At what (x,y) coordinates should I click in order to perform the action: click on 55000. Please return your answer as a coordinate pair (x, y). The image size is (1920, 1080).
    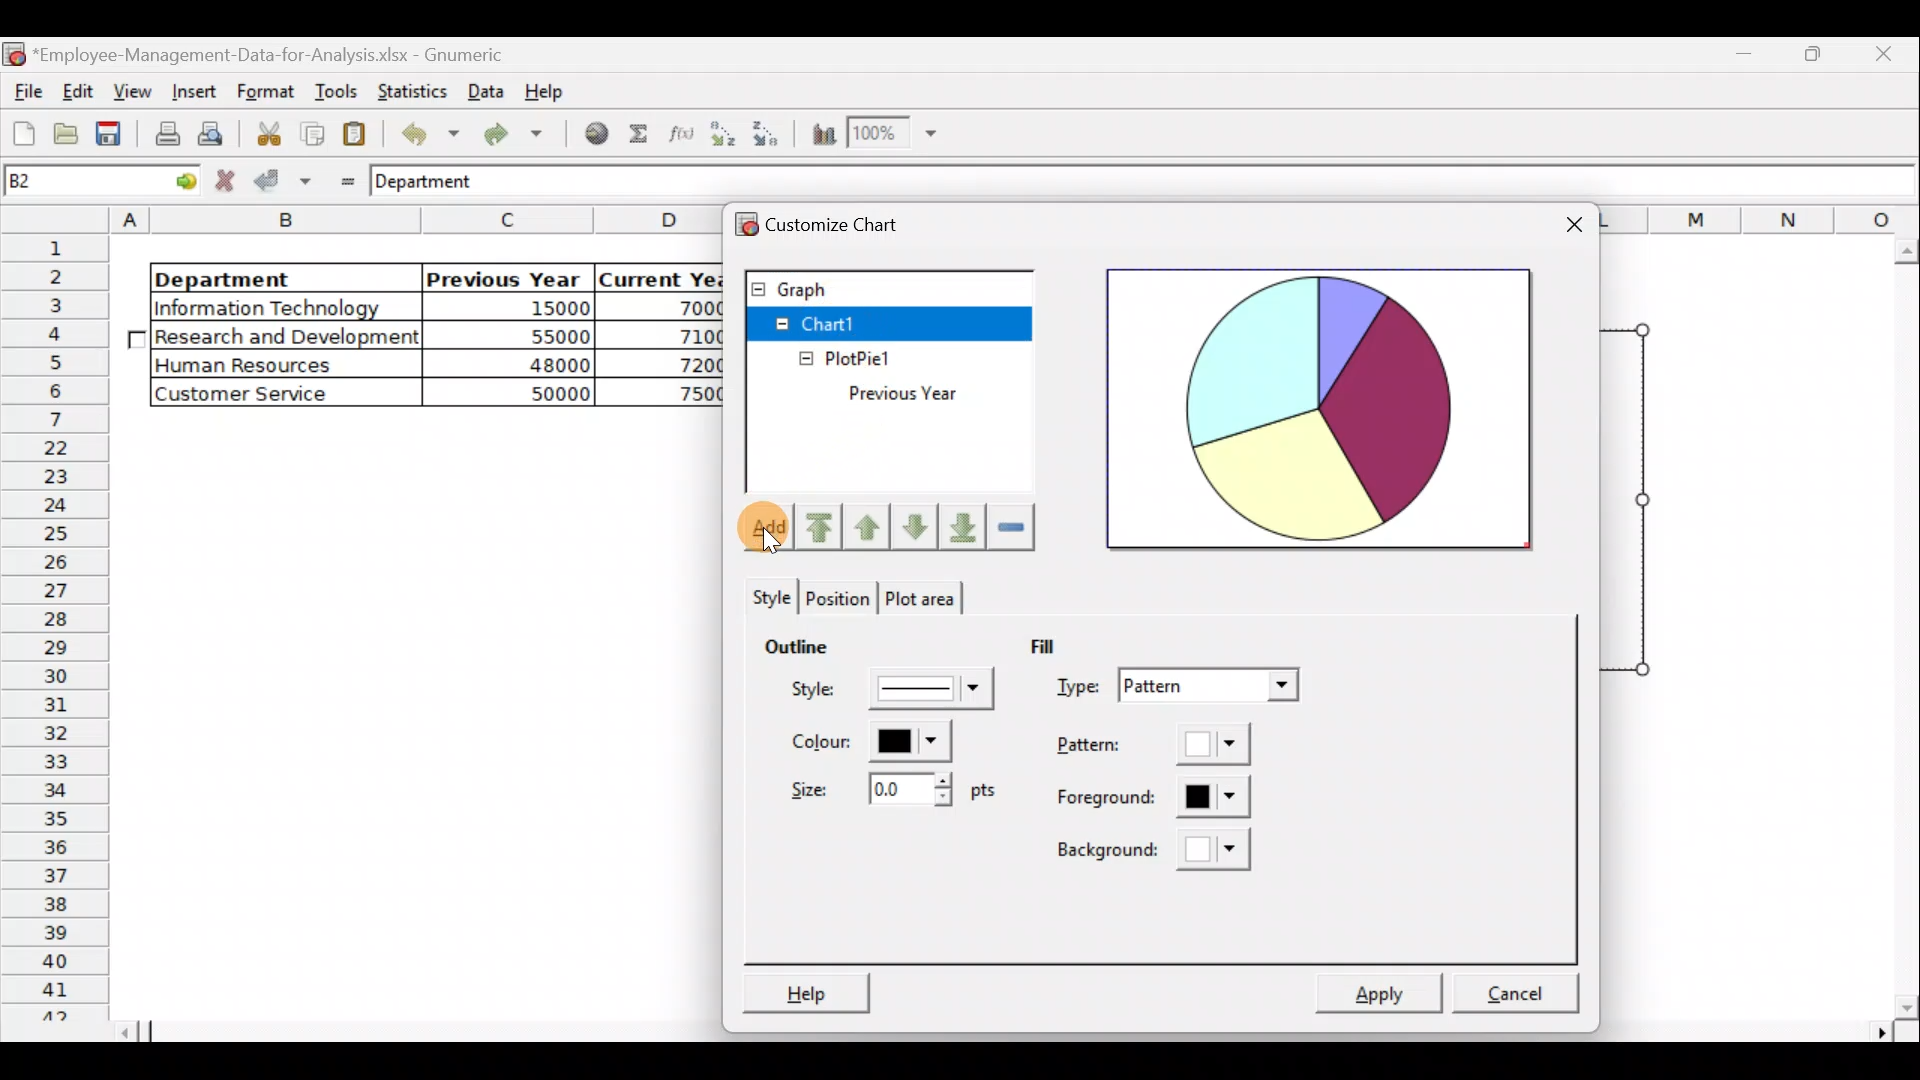
    Looking at the image, I should click on (548, 336).